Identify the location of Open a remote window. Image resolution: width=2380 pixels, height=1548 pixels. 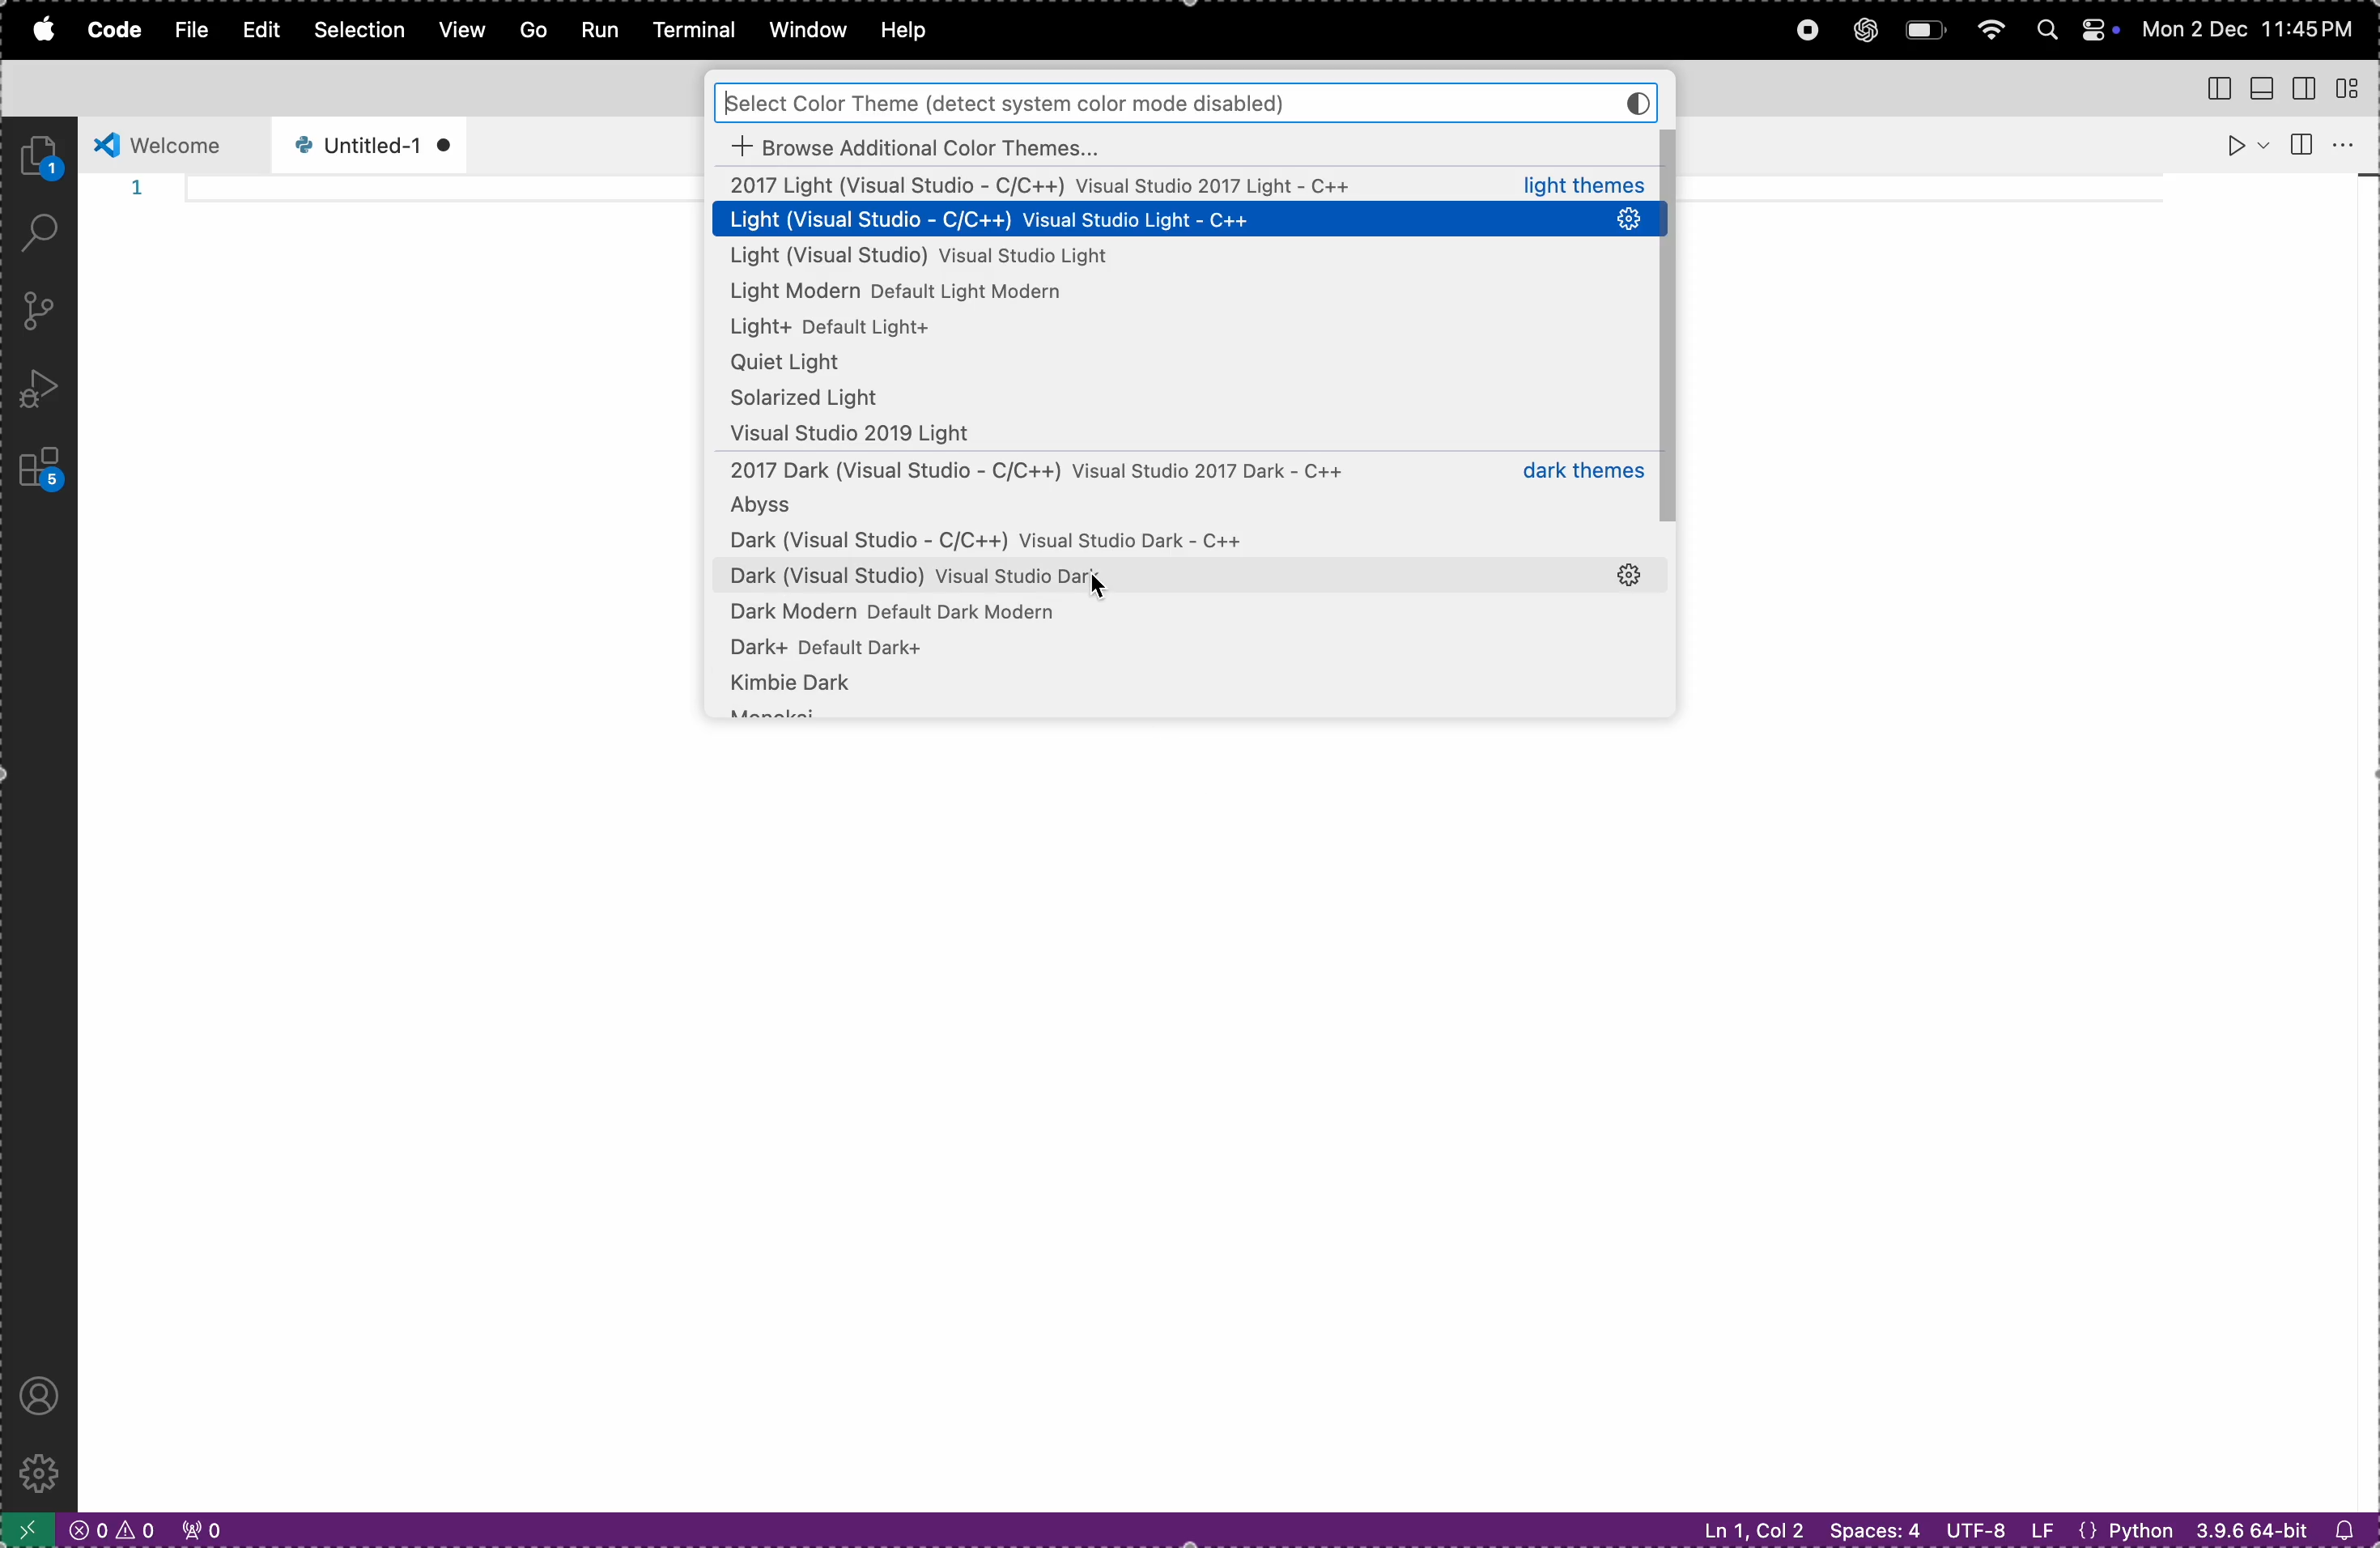
(25, 1528).